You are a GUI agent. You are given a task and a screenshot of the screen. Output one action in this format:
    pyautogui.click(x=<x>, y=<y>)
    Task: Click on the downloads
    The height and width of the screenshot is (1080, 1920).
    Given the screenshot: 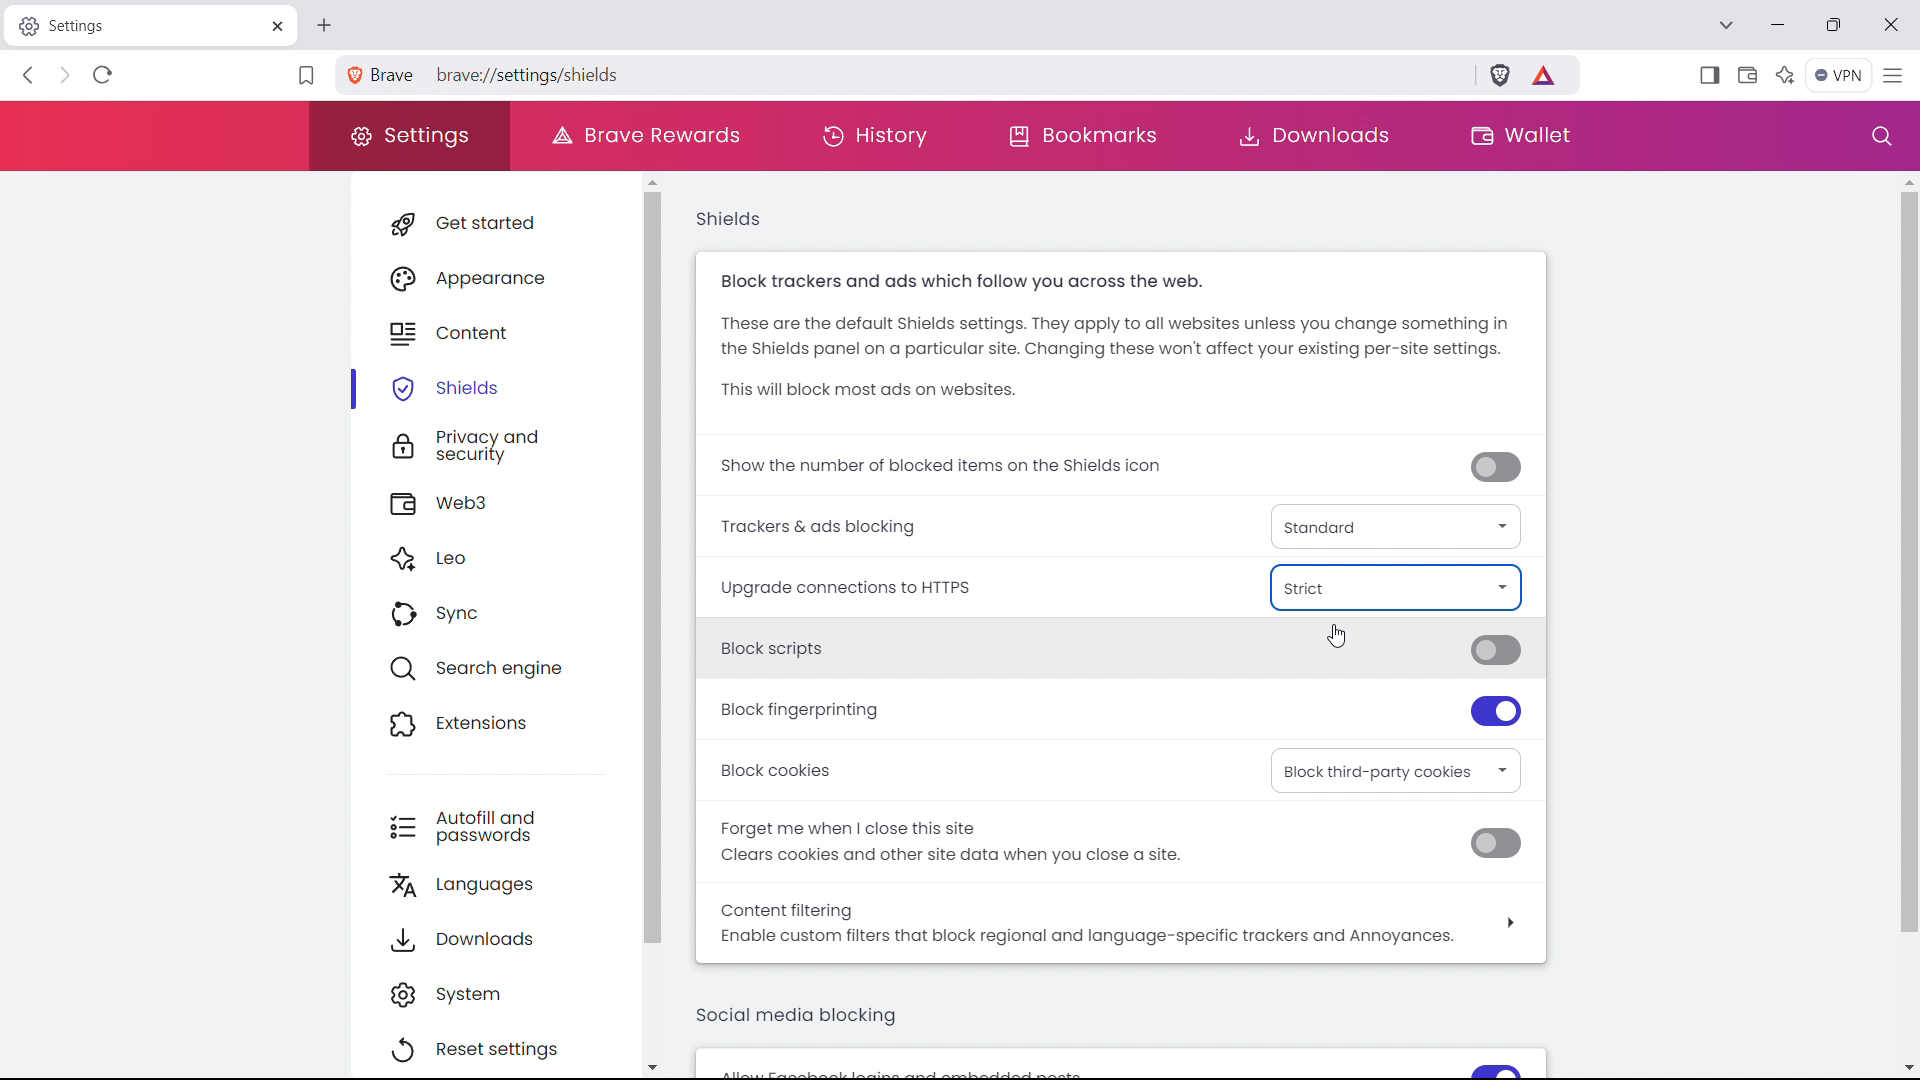 What is the action you would take?
    pyautogui.click(x=504, y=936)
    